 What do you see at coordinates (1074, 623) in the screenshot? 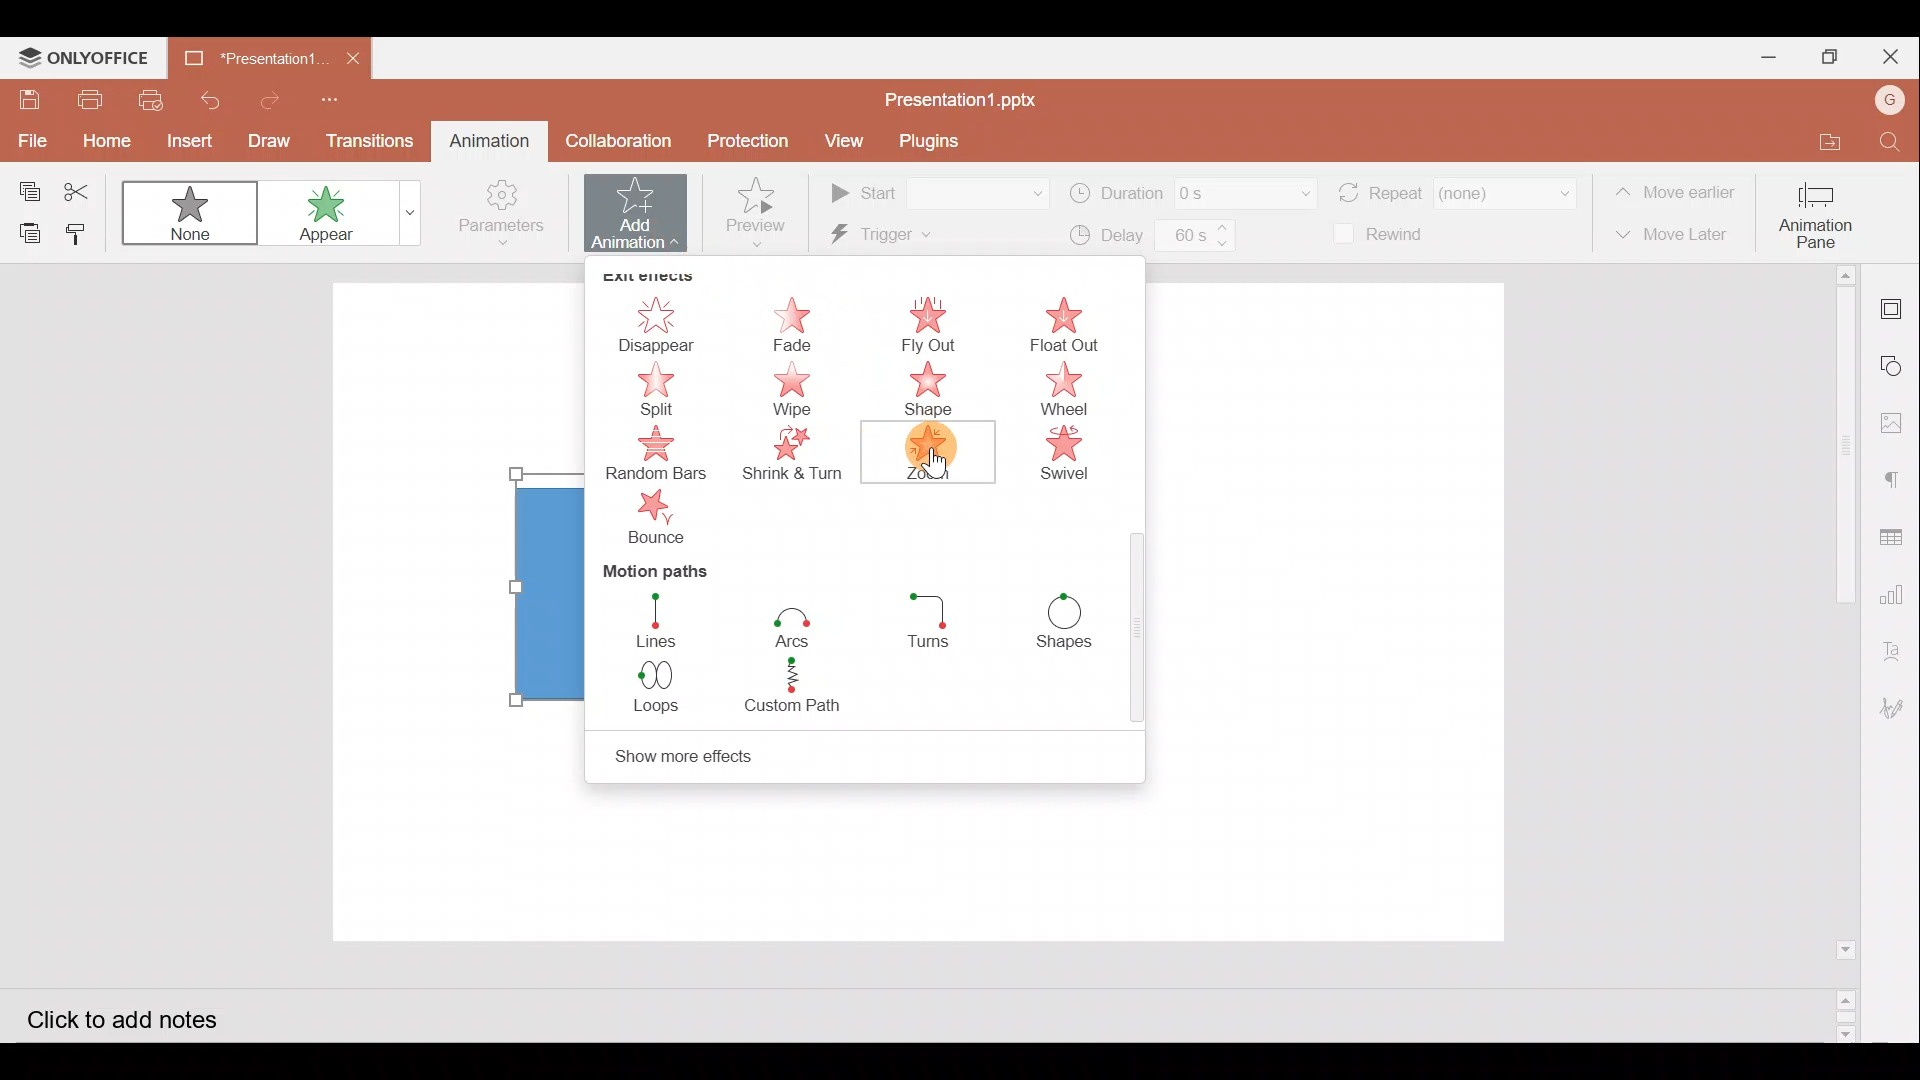
I see `Shapes` at bounding box center [1074, 623].